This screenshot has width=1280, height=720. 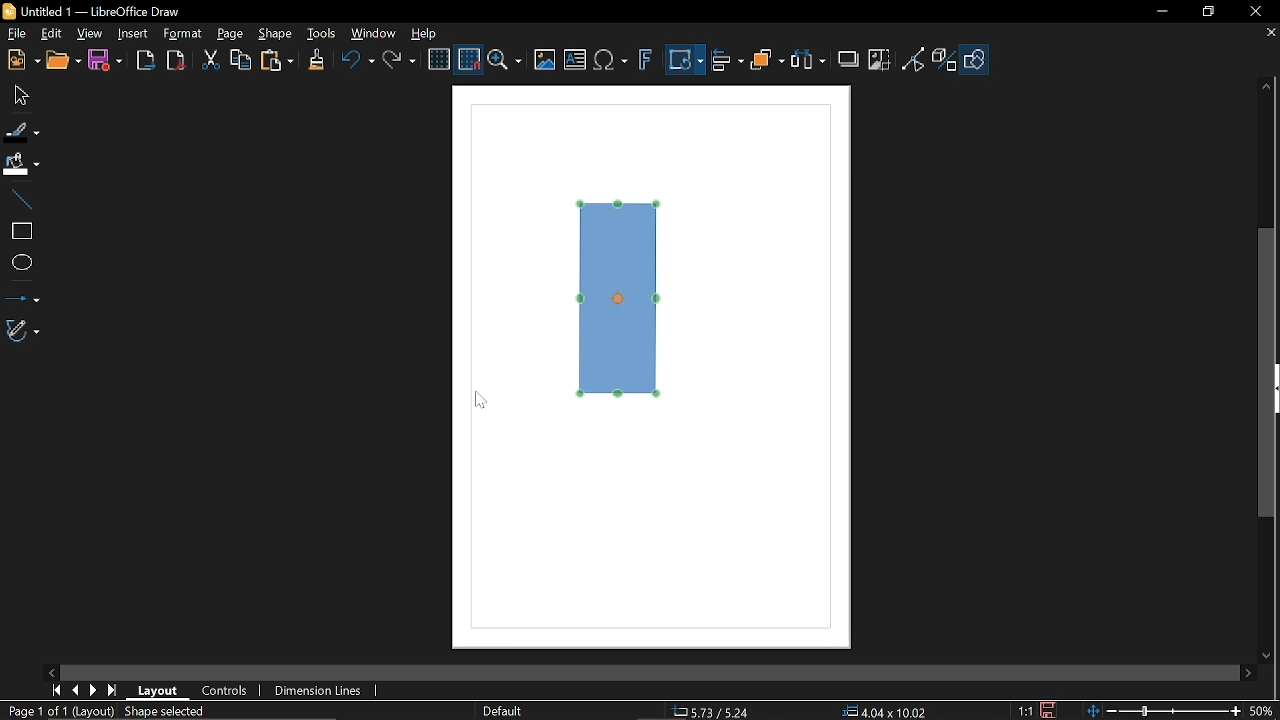 I want to click on Controls, so click(x=226, y=690).